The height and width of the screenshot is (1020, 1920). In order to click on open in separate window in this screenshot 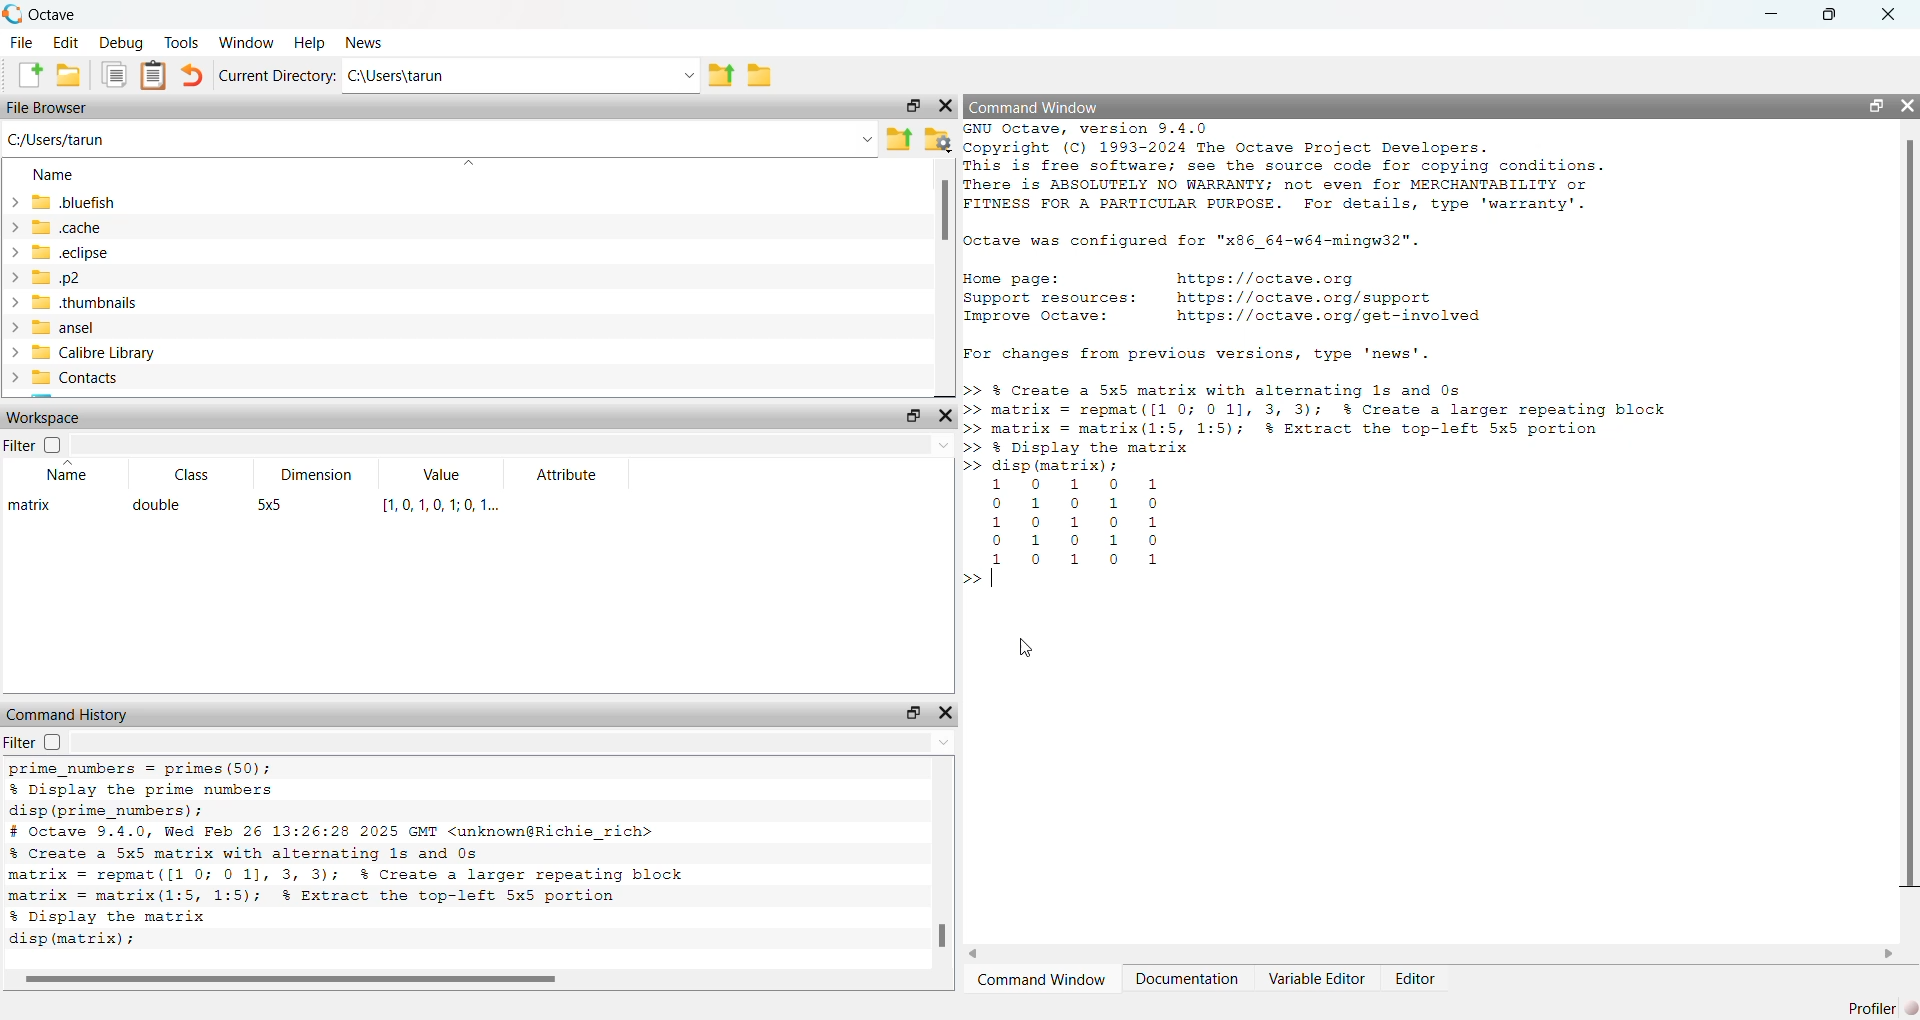, I will do `click(914, 712)`.